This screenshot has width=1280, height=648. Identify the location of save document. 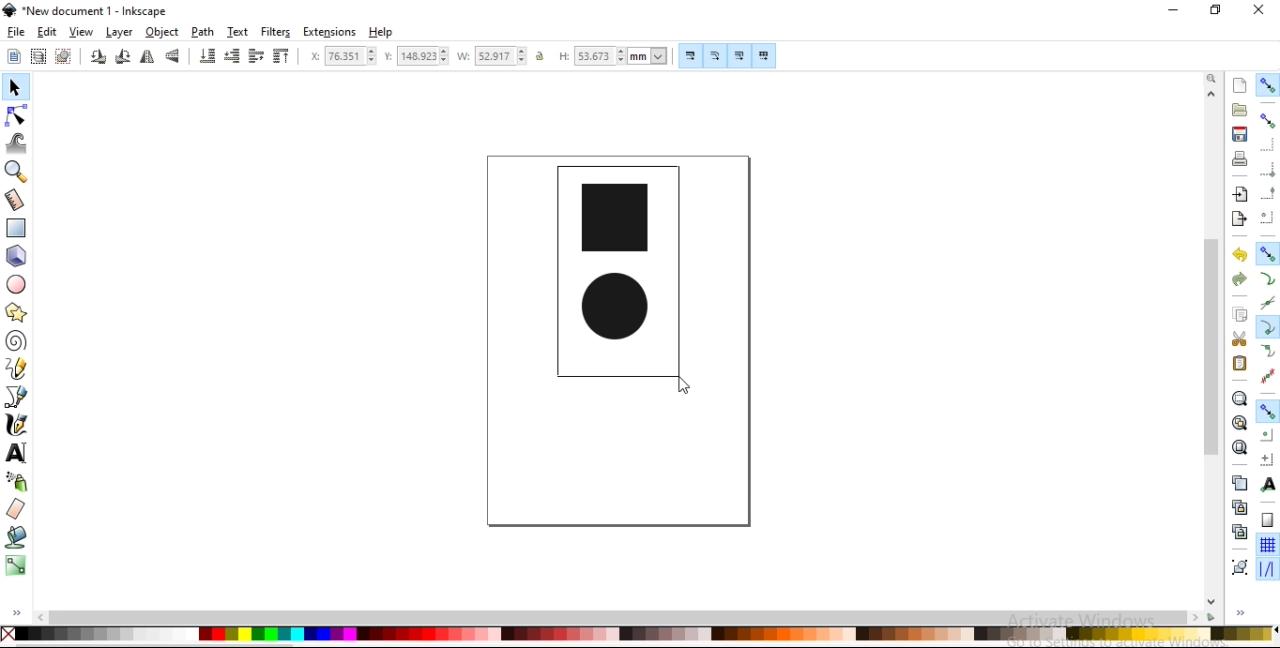
(1239, 133).